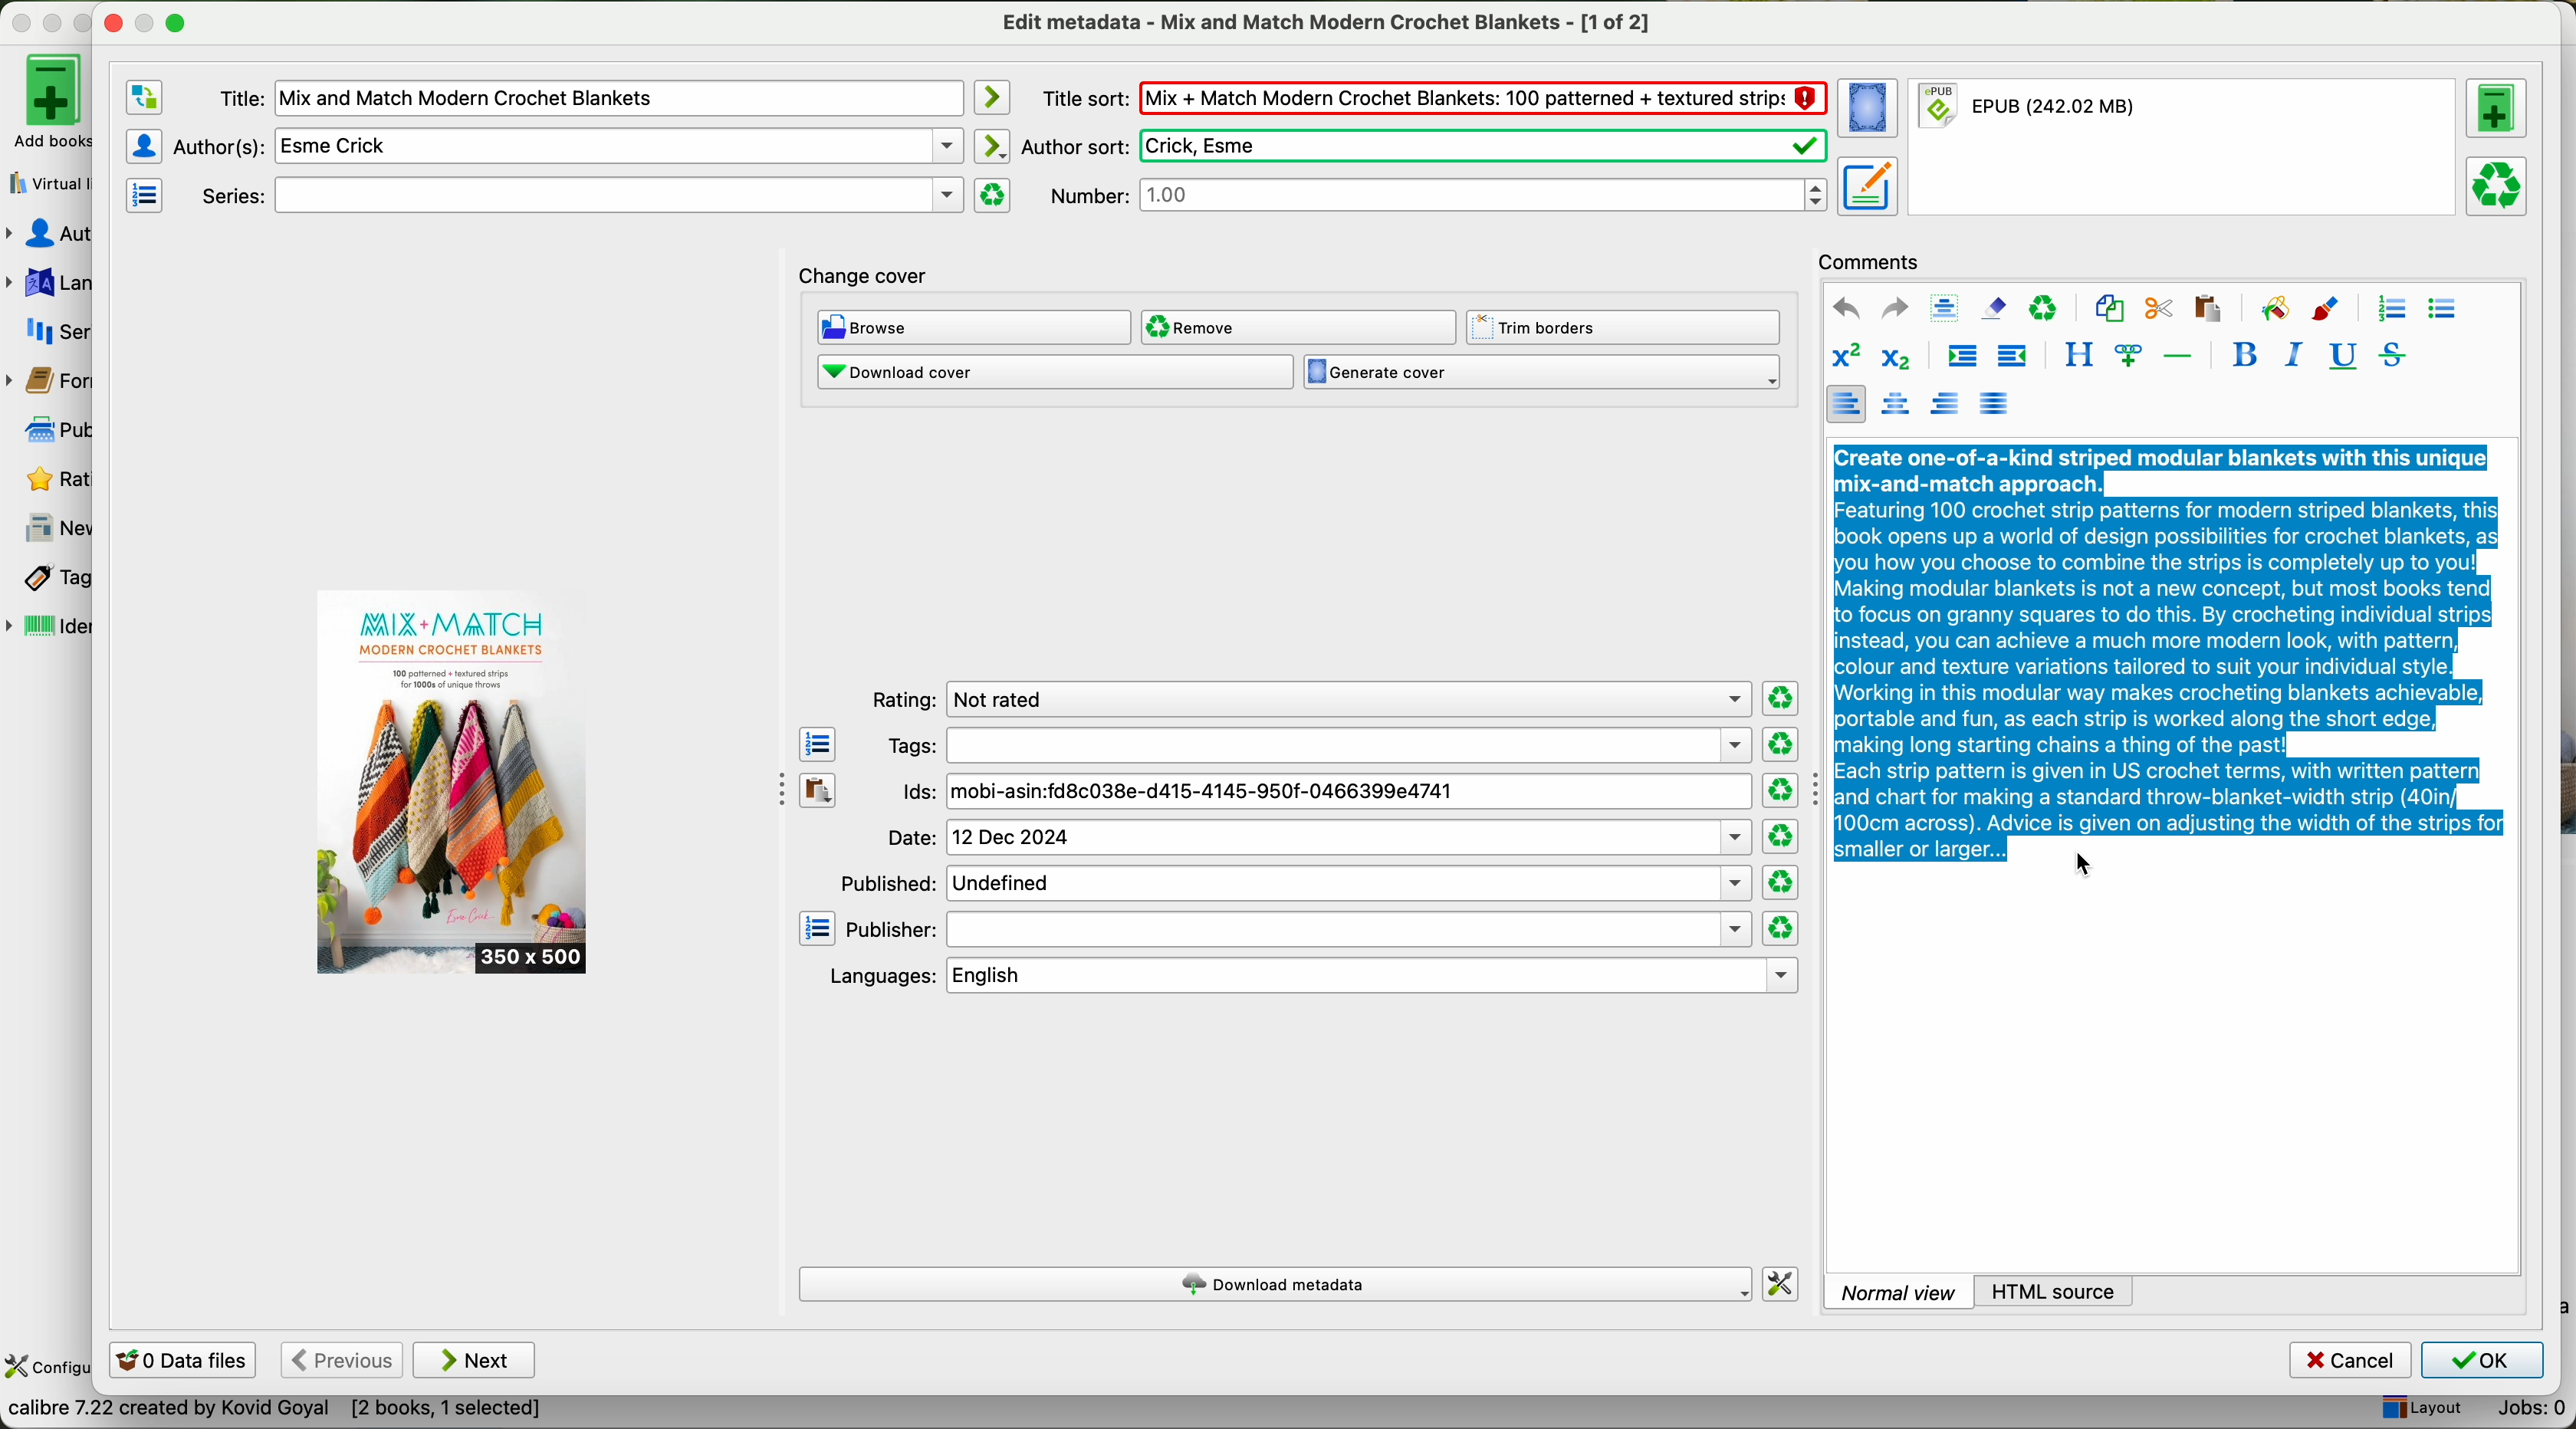 The width and height of the screenshot is (2576, 1429). What do you see at coordinates (993, 195) in the screenshot?
I see `clear series` at bounding box center [993, 195].